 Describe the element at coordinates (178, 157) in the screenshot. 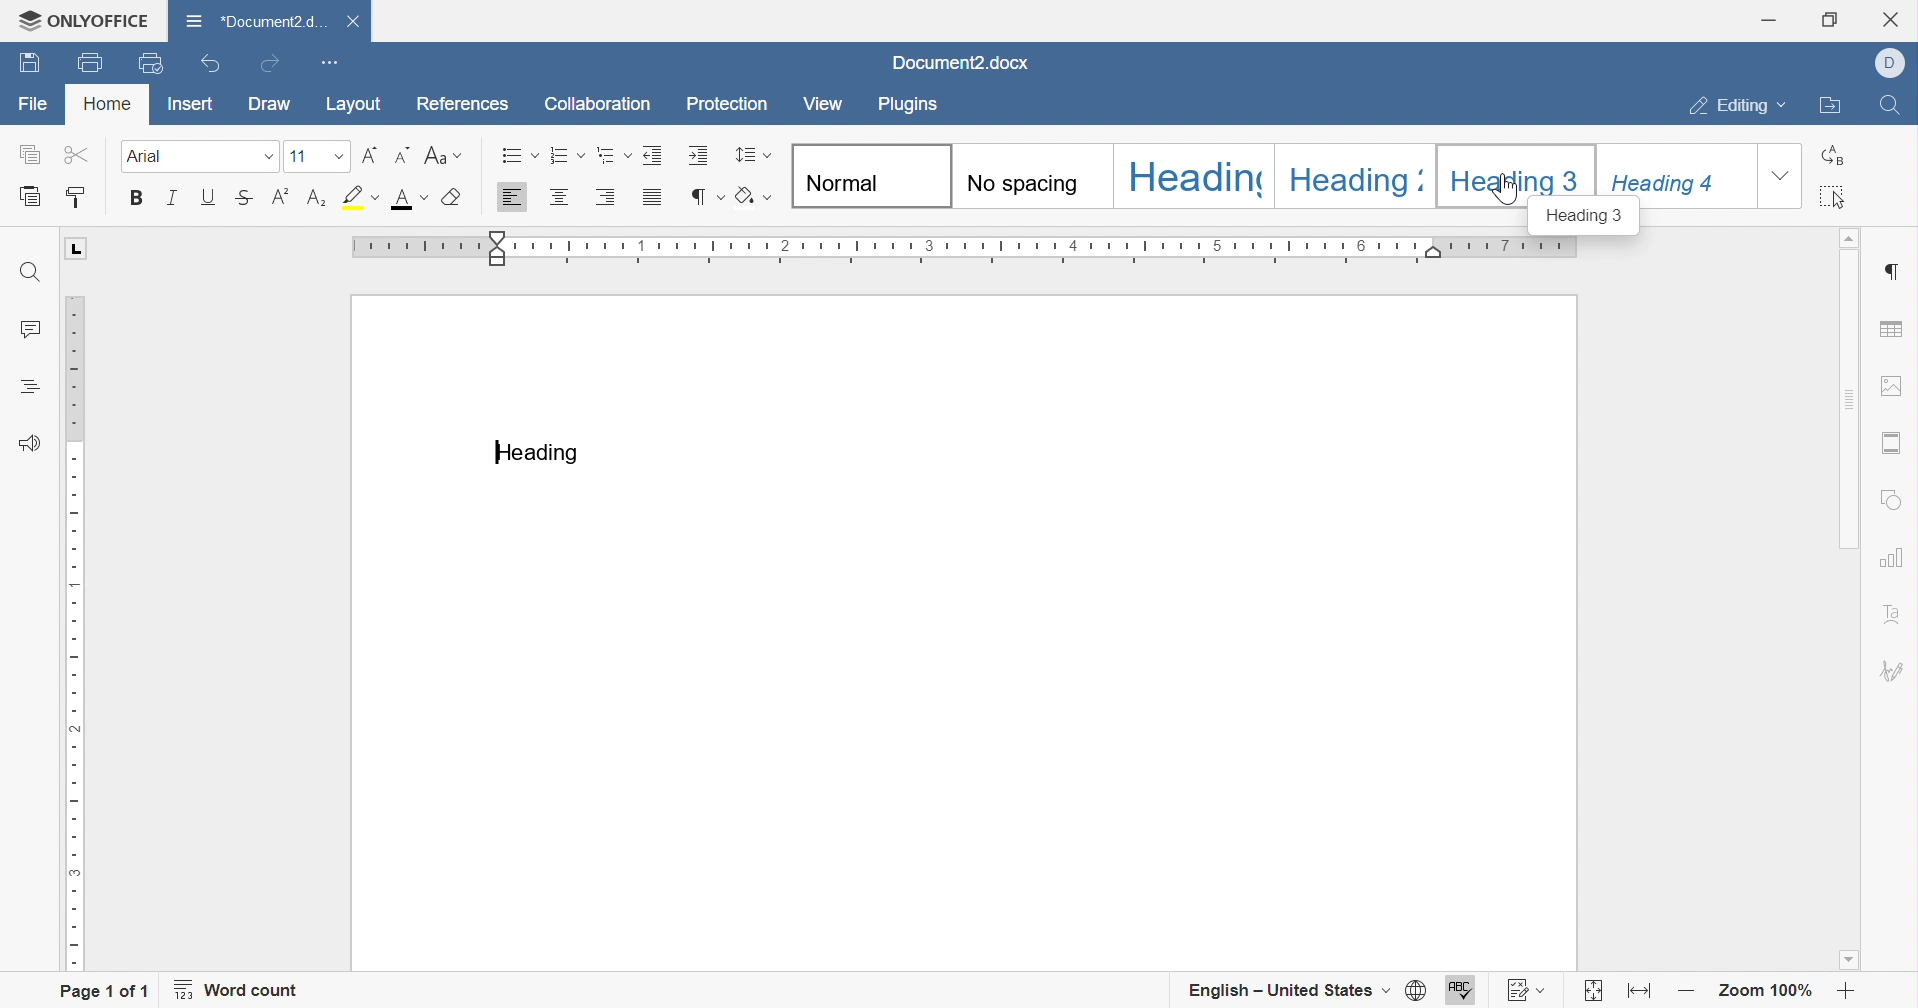

I see `Arial` at that location.